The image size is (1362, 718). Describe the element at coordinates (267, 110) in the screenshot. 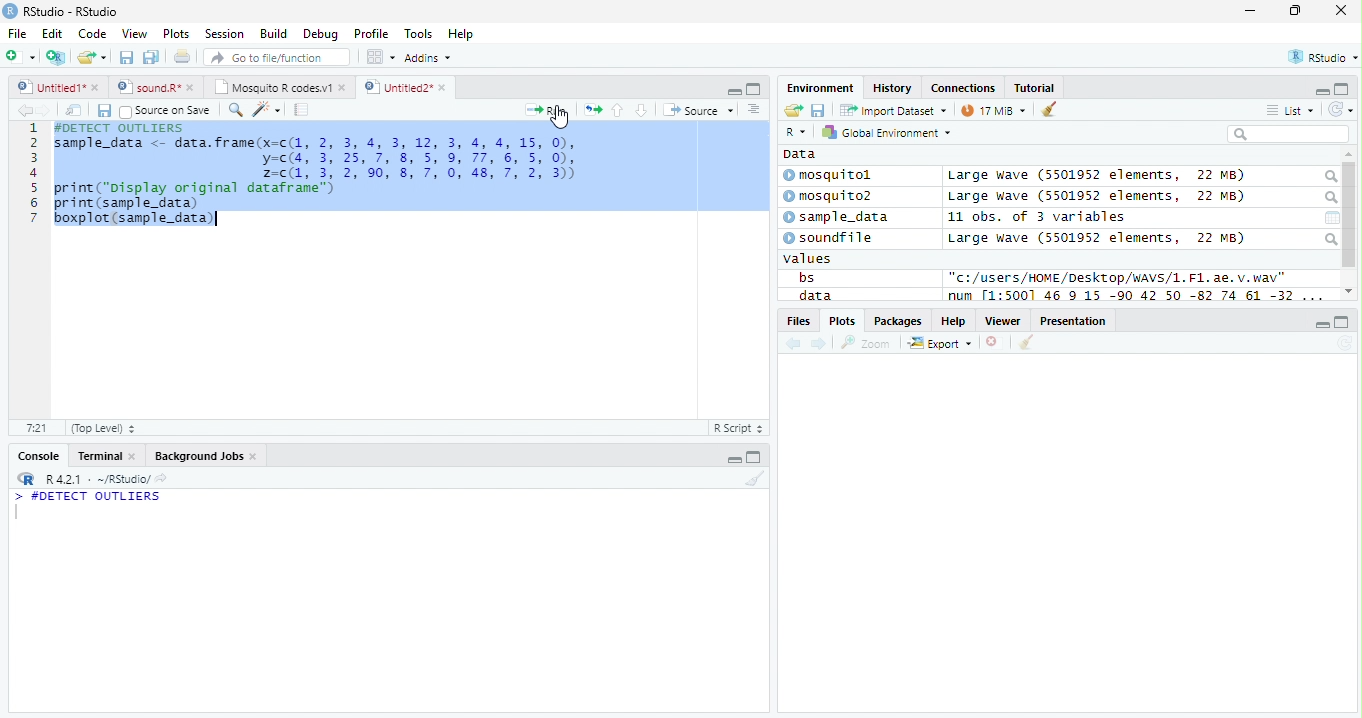

I see `code tools` at that location.